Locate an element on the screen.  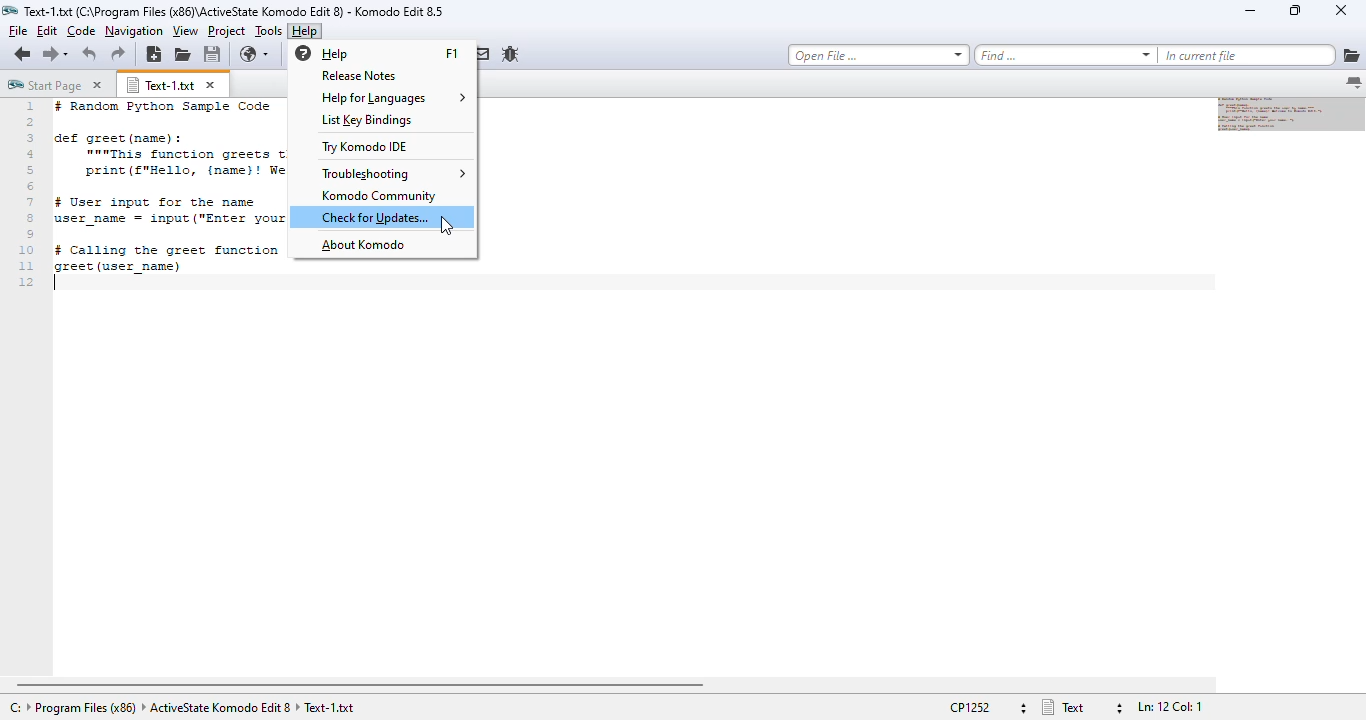
code is located at coordinates (81, 31).